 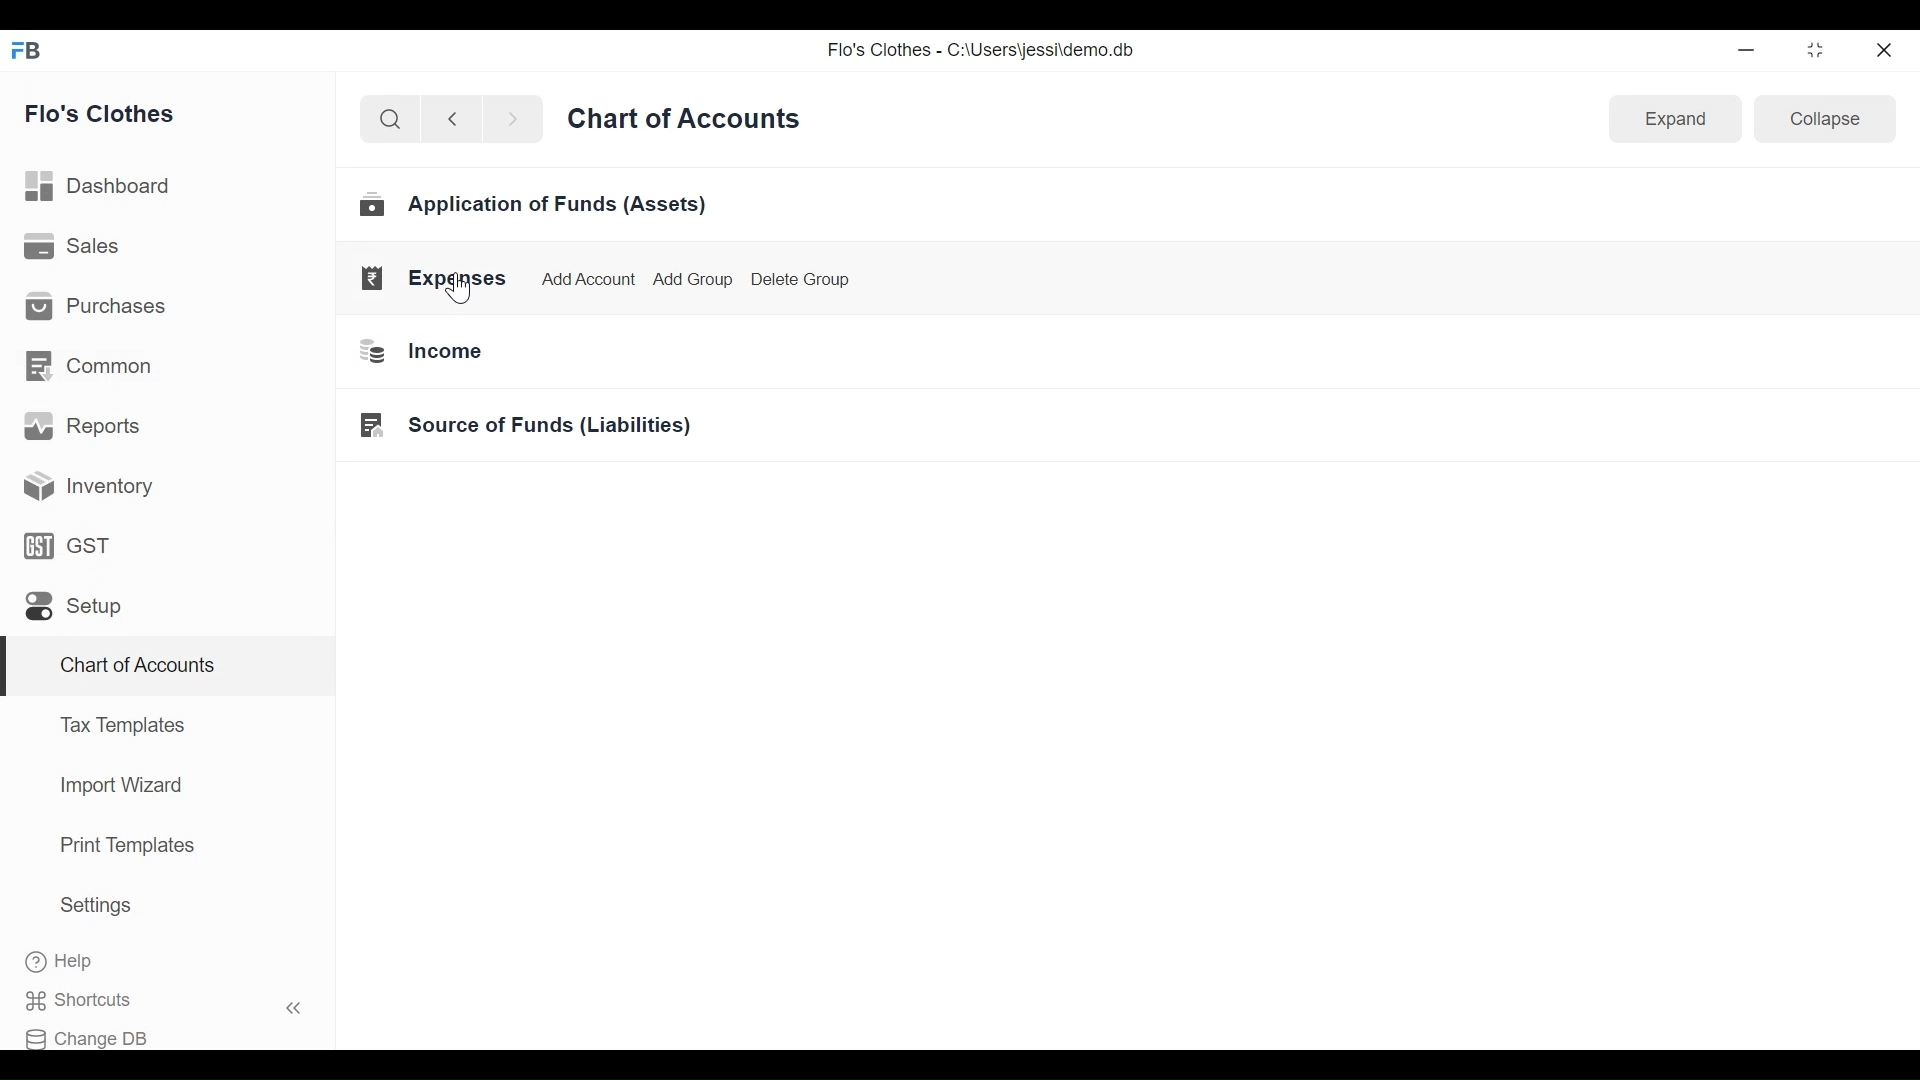 I want to click on Inventory, so click(x=82, y=485).